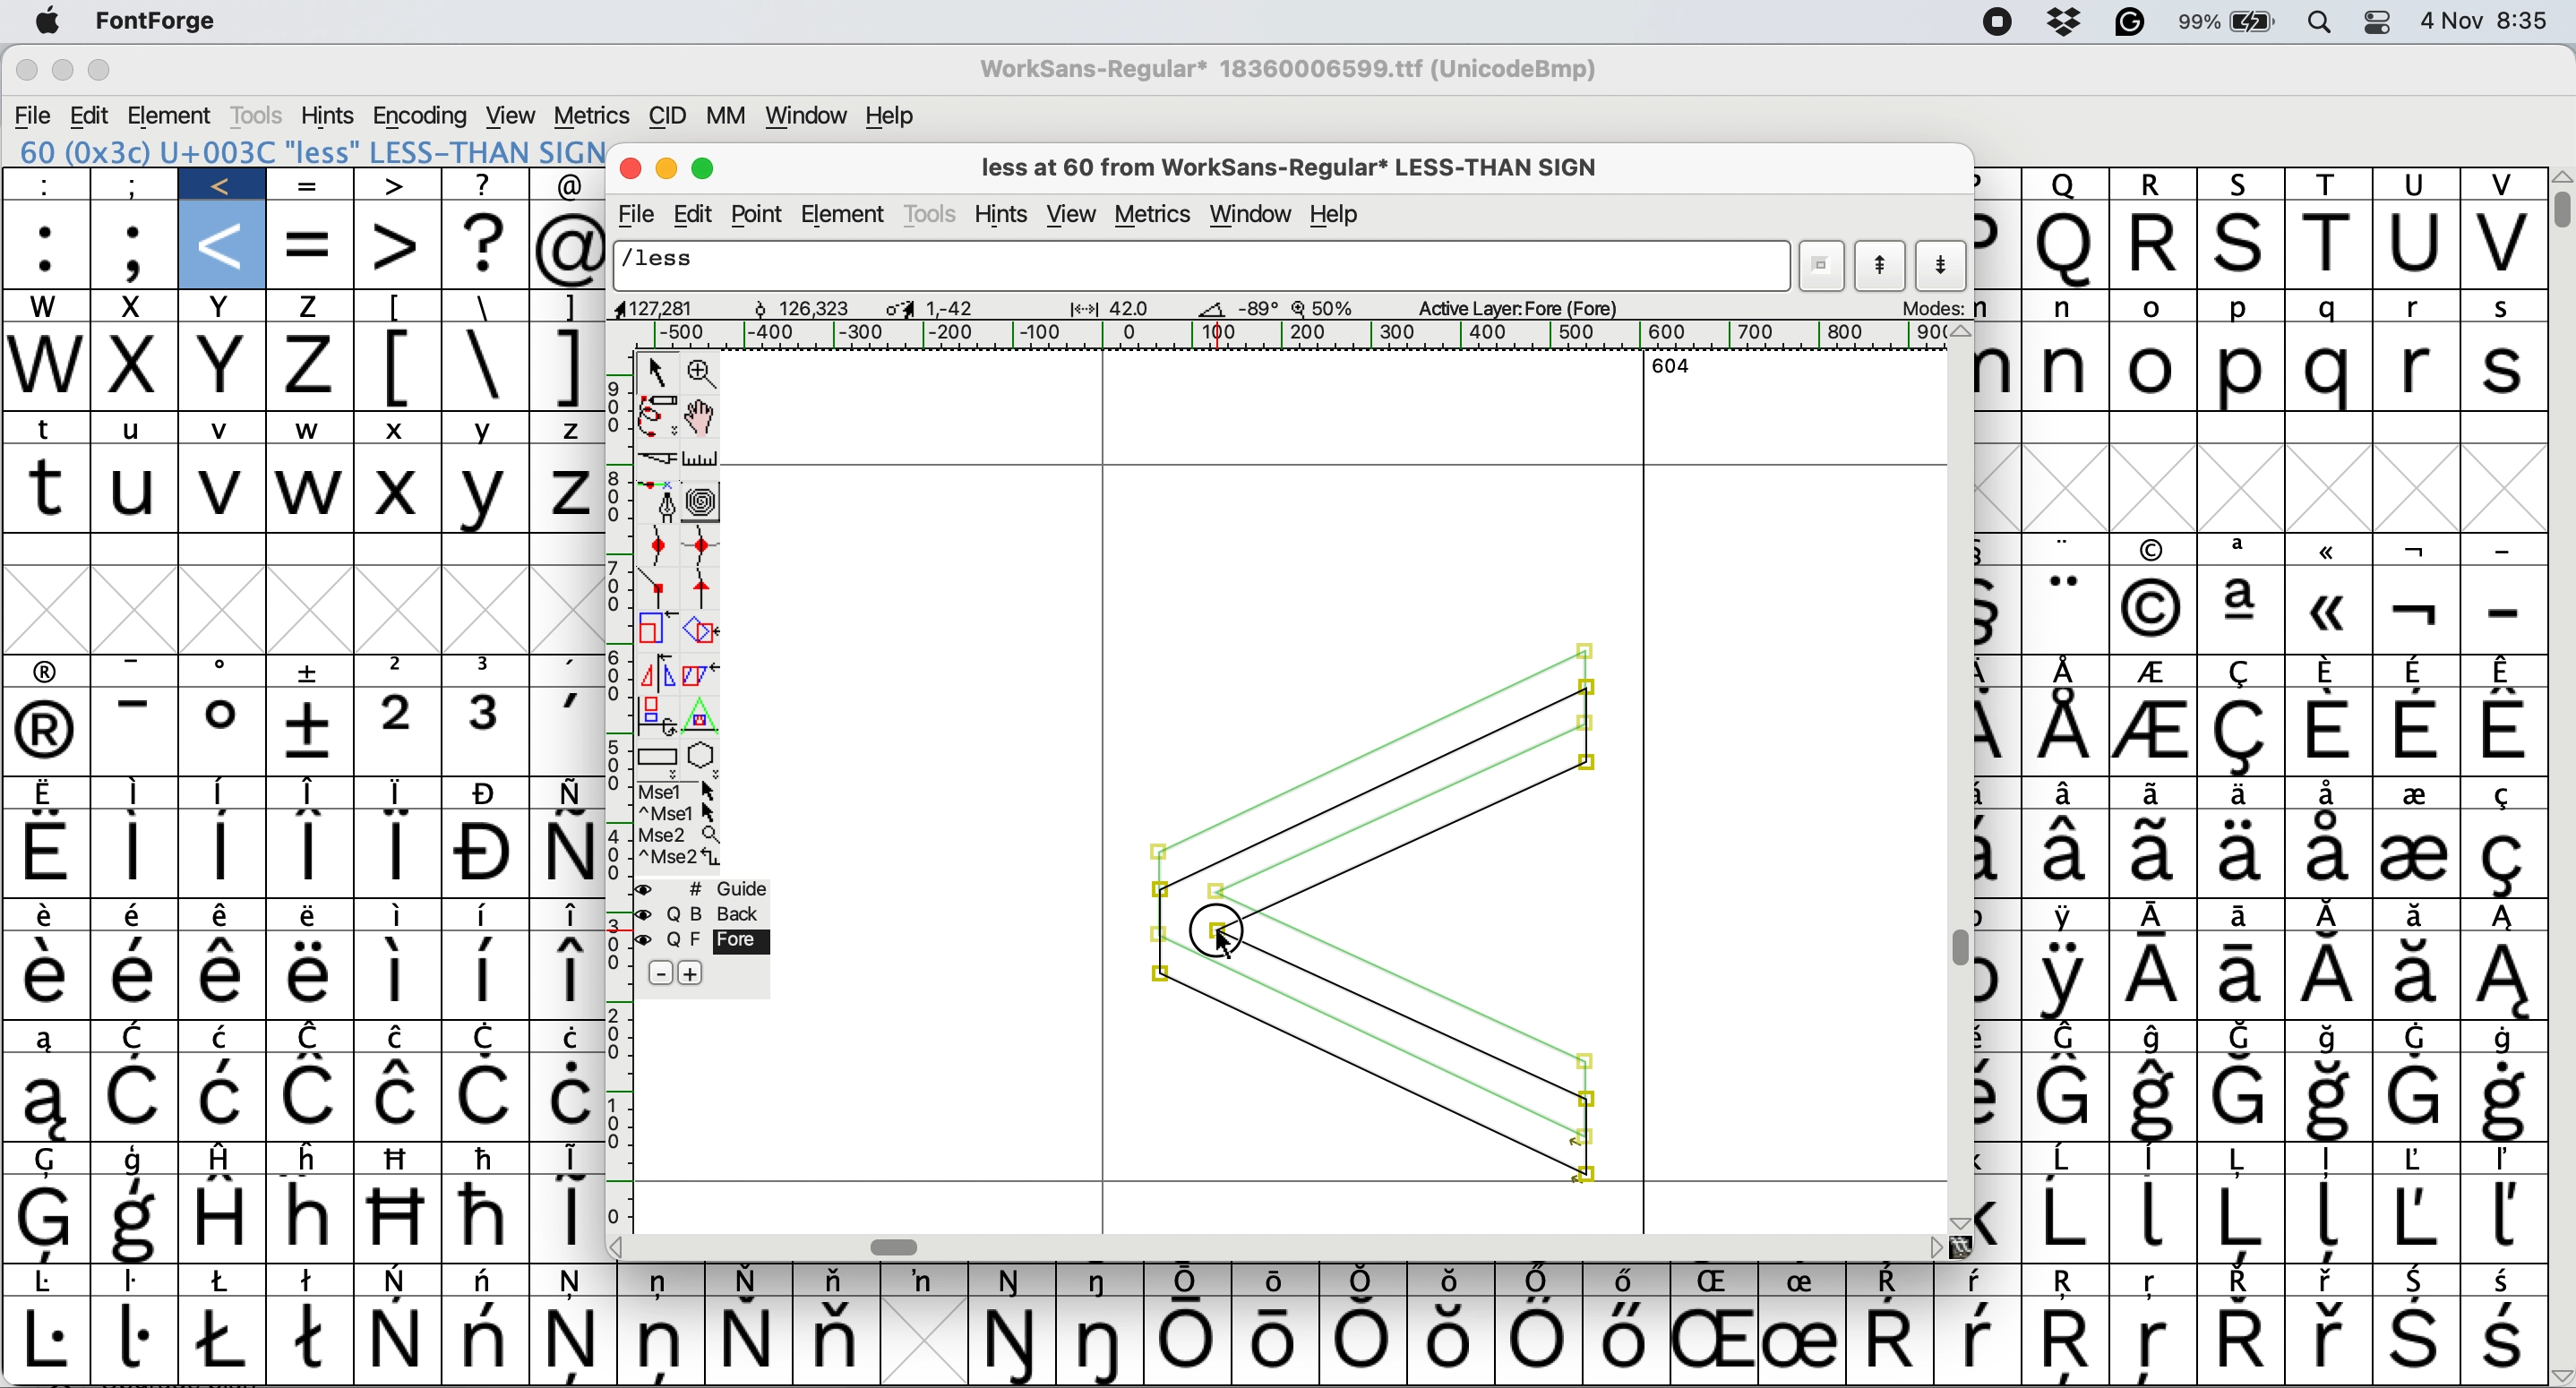  I want to click on Symbol, so click(2160, 979).